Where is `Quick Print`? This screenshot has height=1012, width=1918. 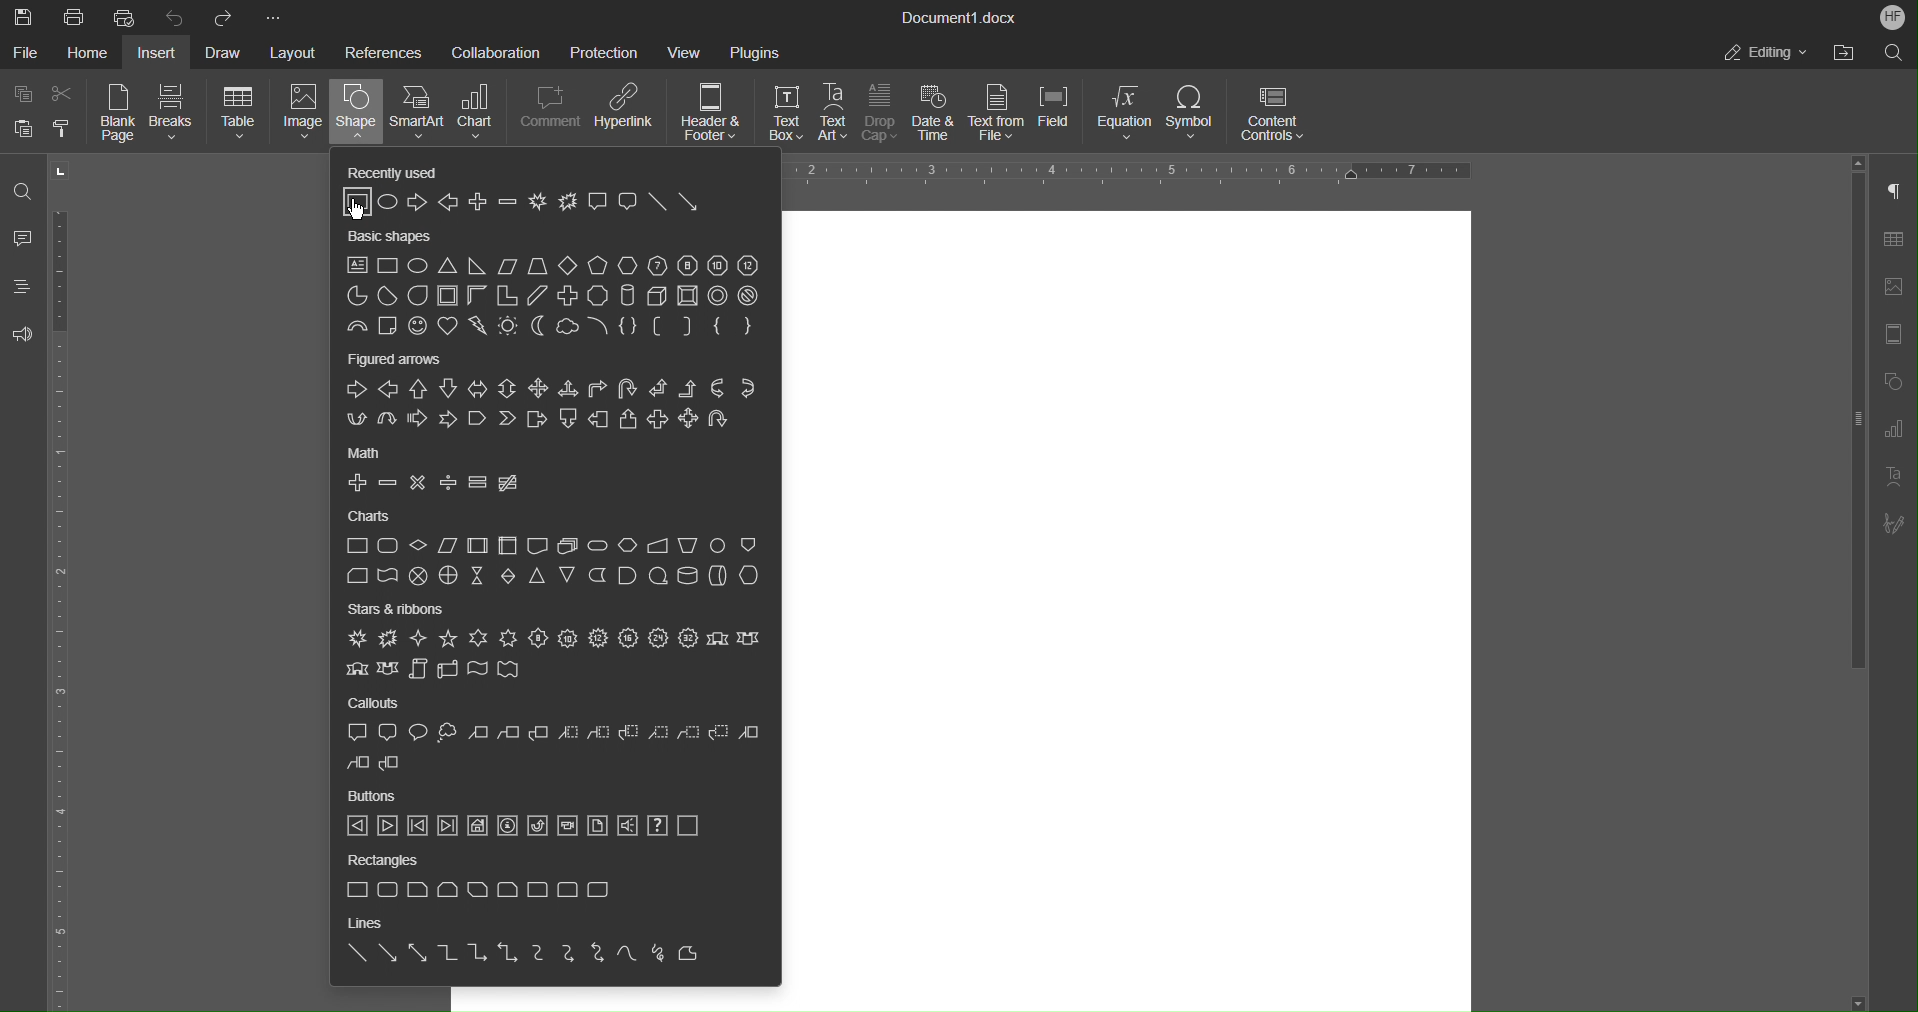 Quick Print is located at coordinates (125, 17).